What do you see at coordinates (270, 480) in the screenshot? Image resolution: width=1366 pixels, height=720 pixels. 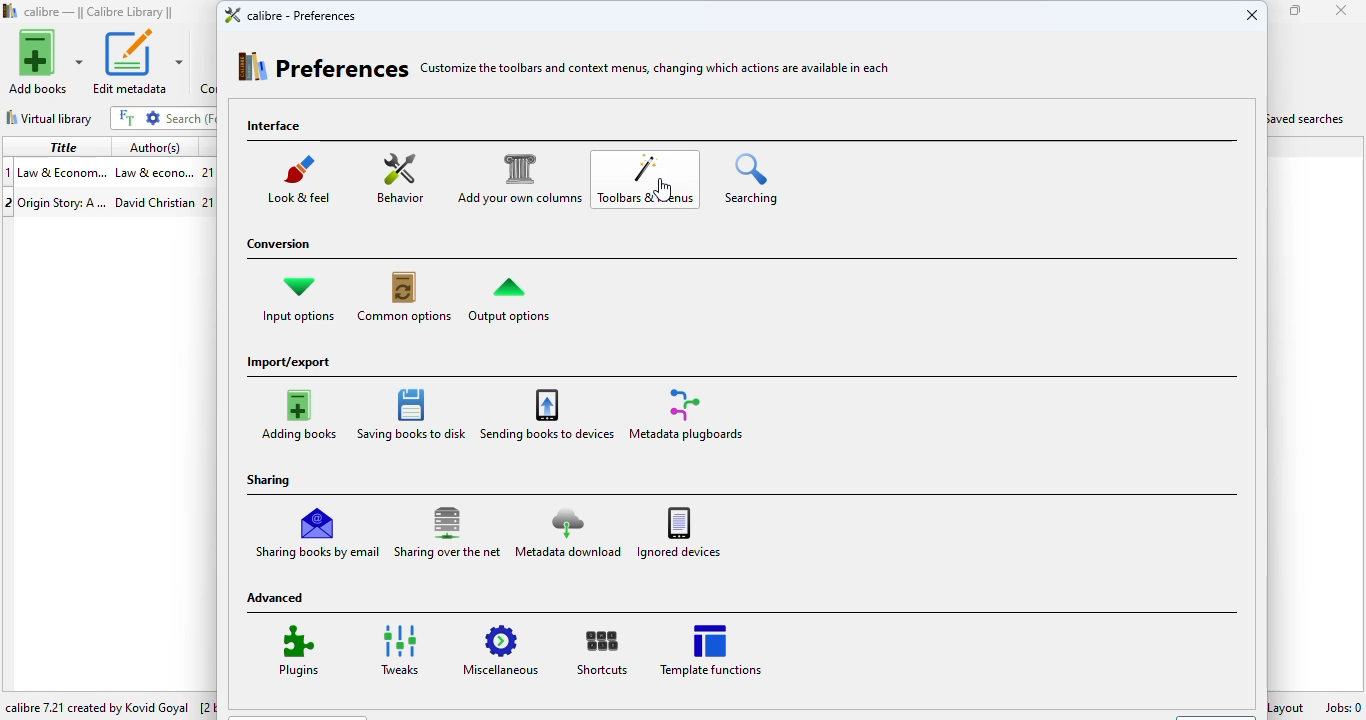 I see `sharing` at bounding box center [270, 480].